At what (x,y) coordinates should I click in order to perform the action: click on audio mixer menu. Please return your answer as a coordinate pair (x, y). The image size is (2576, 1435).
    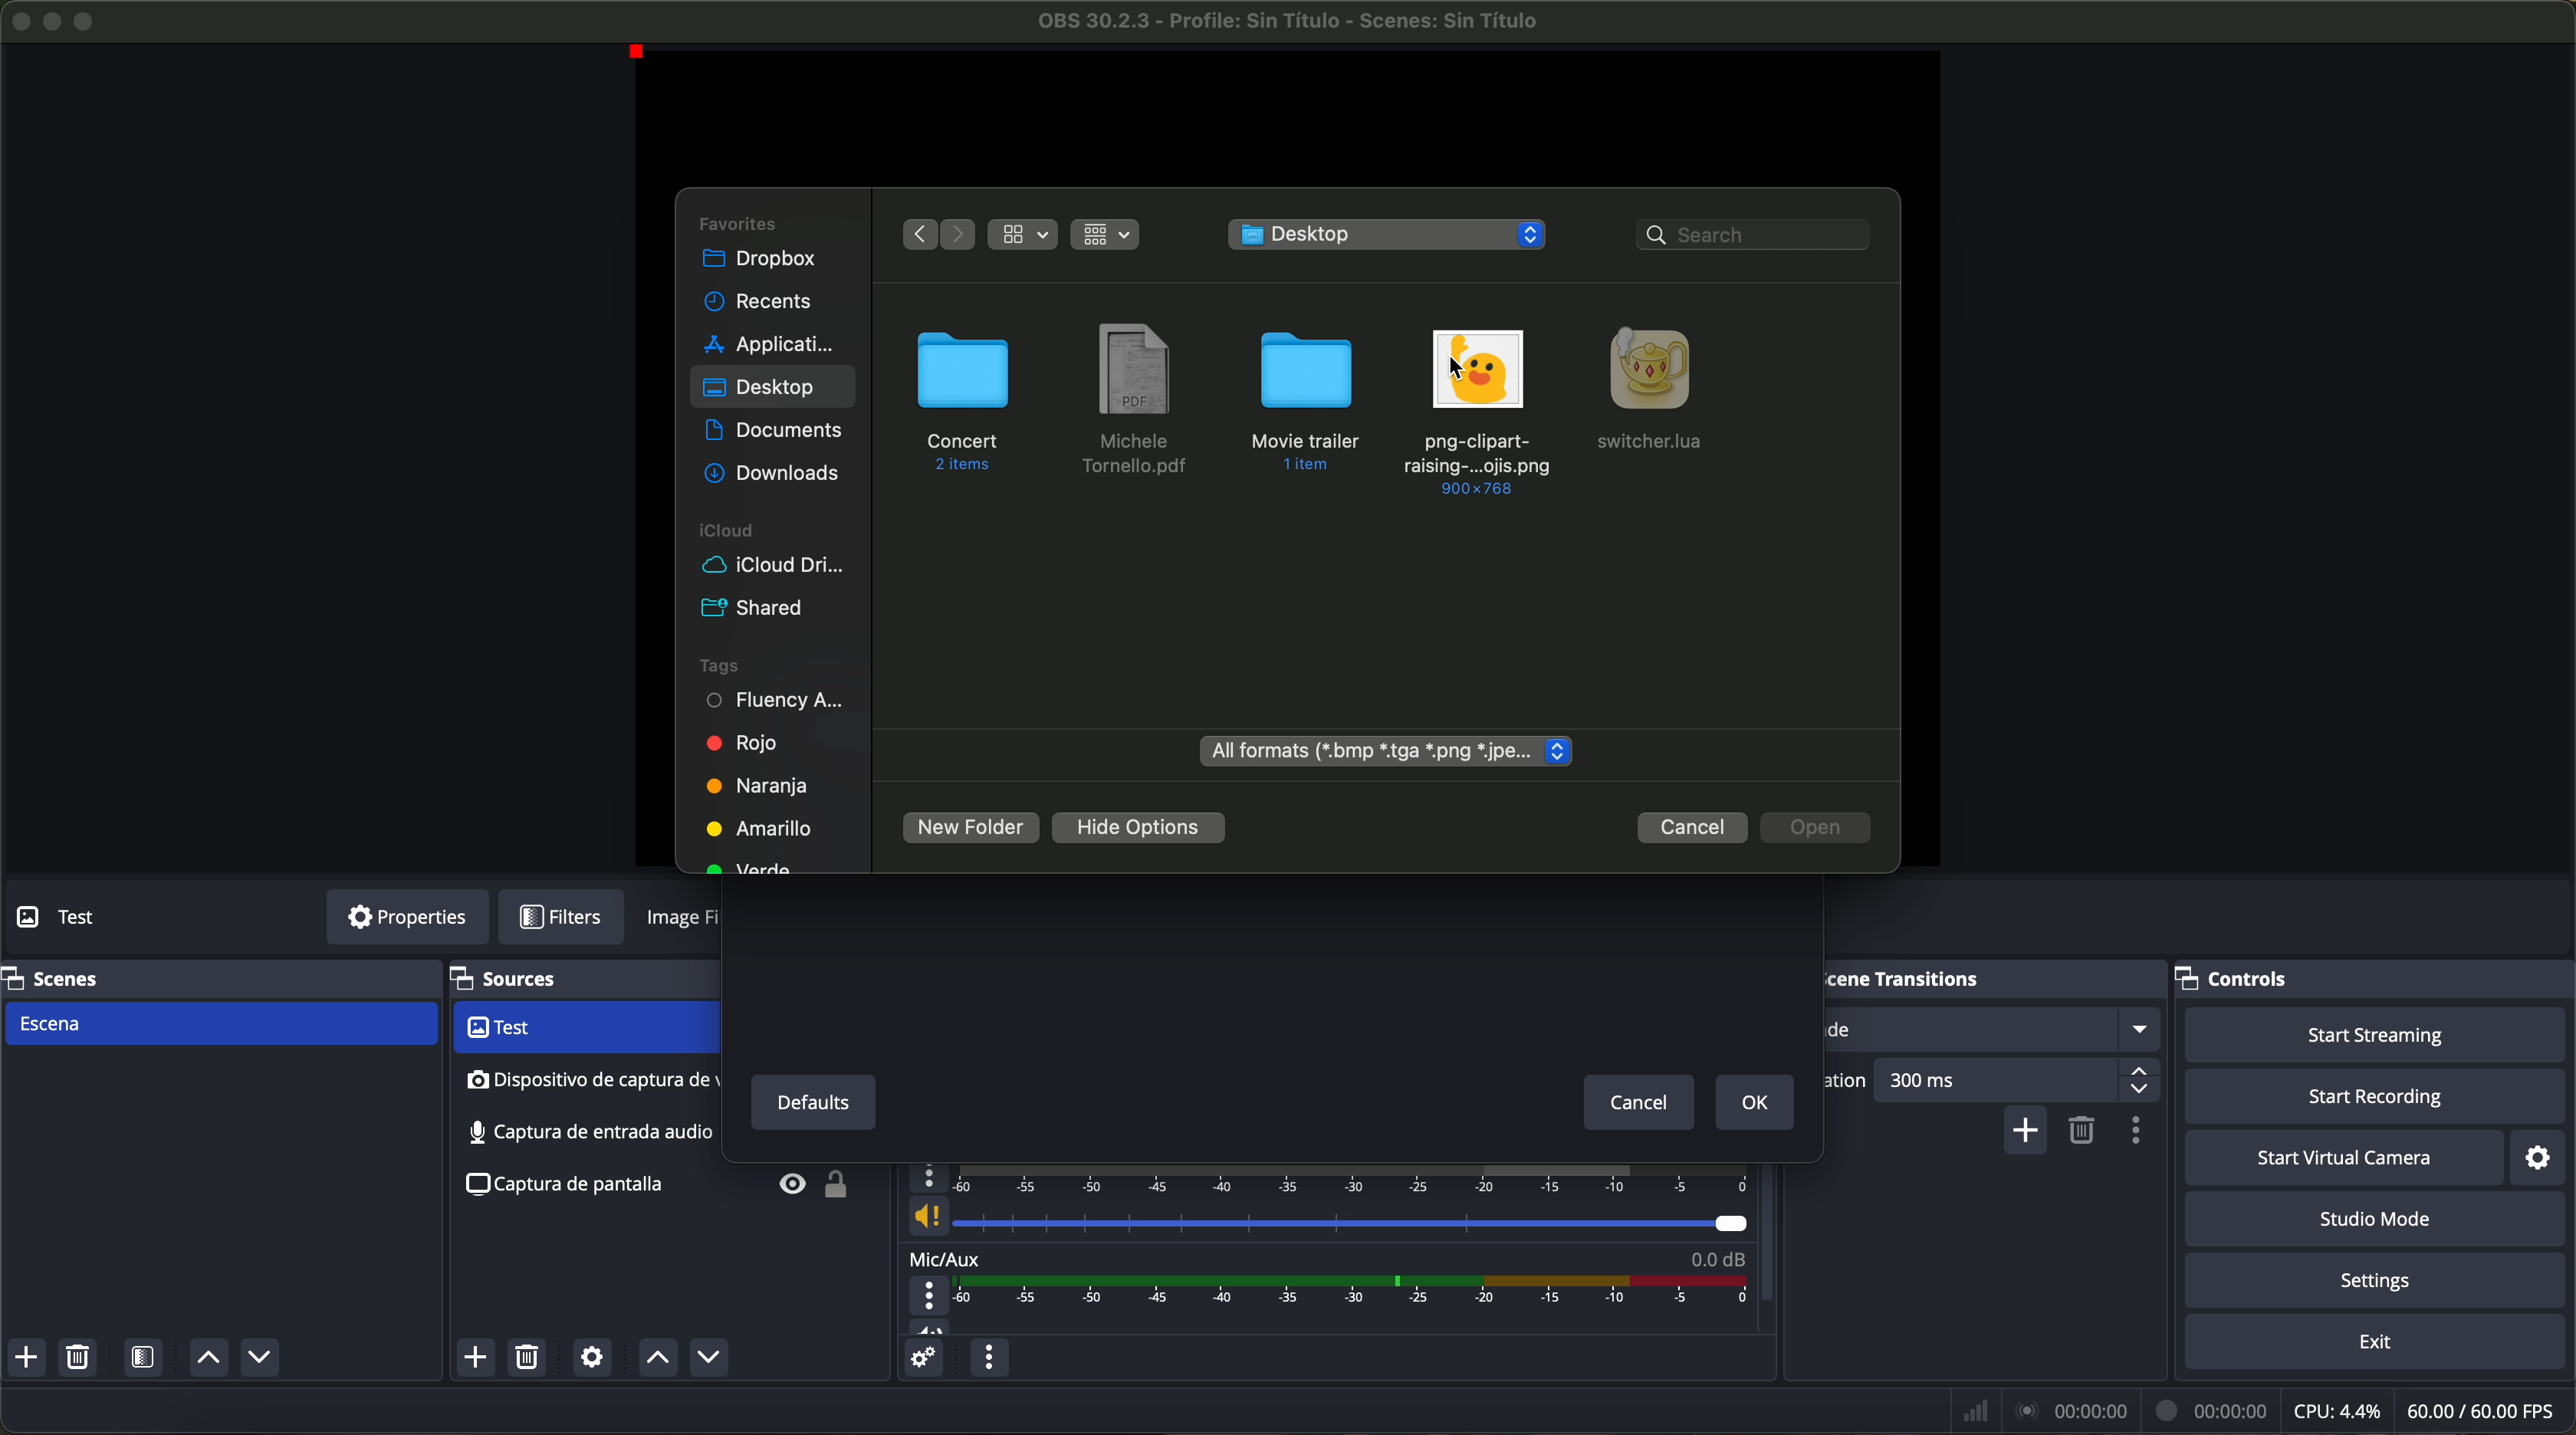
    Looking at the image, I should click on (988, 1357).